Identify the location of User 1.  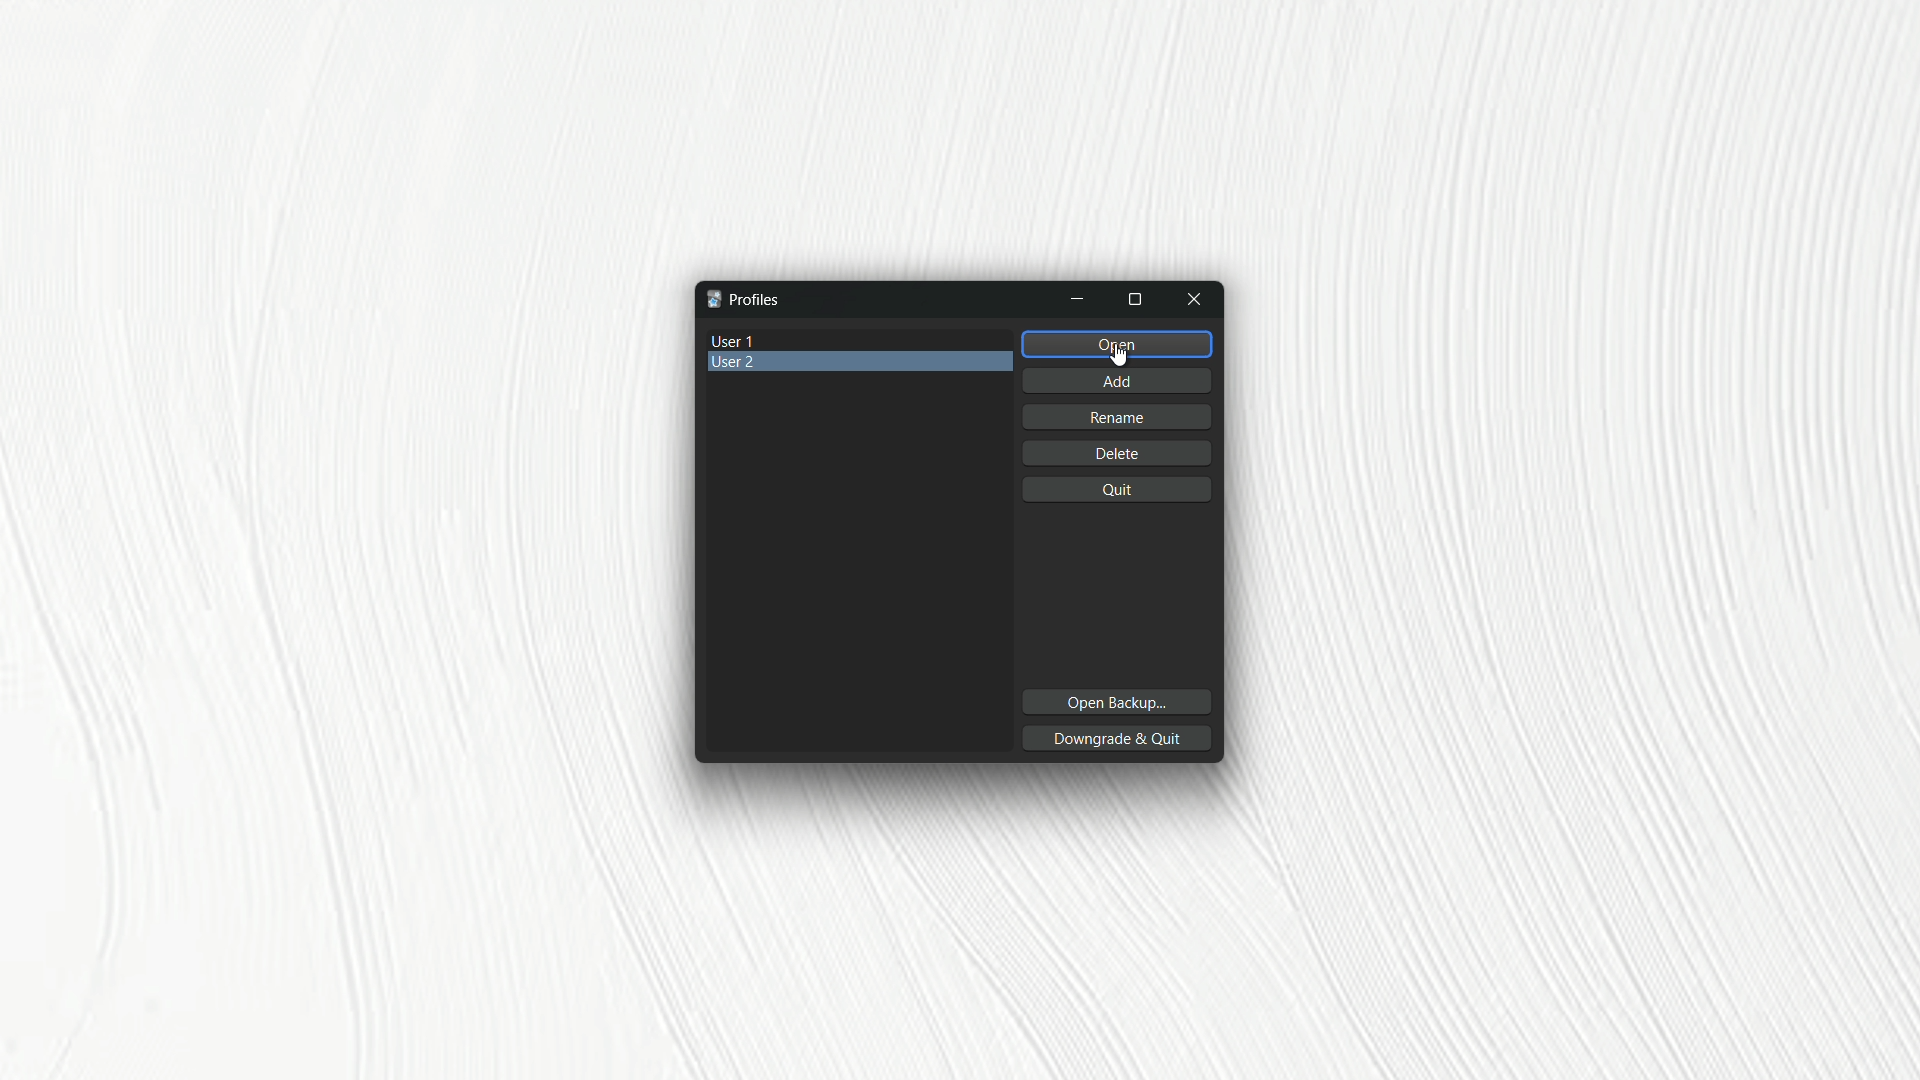
(862, 339).